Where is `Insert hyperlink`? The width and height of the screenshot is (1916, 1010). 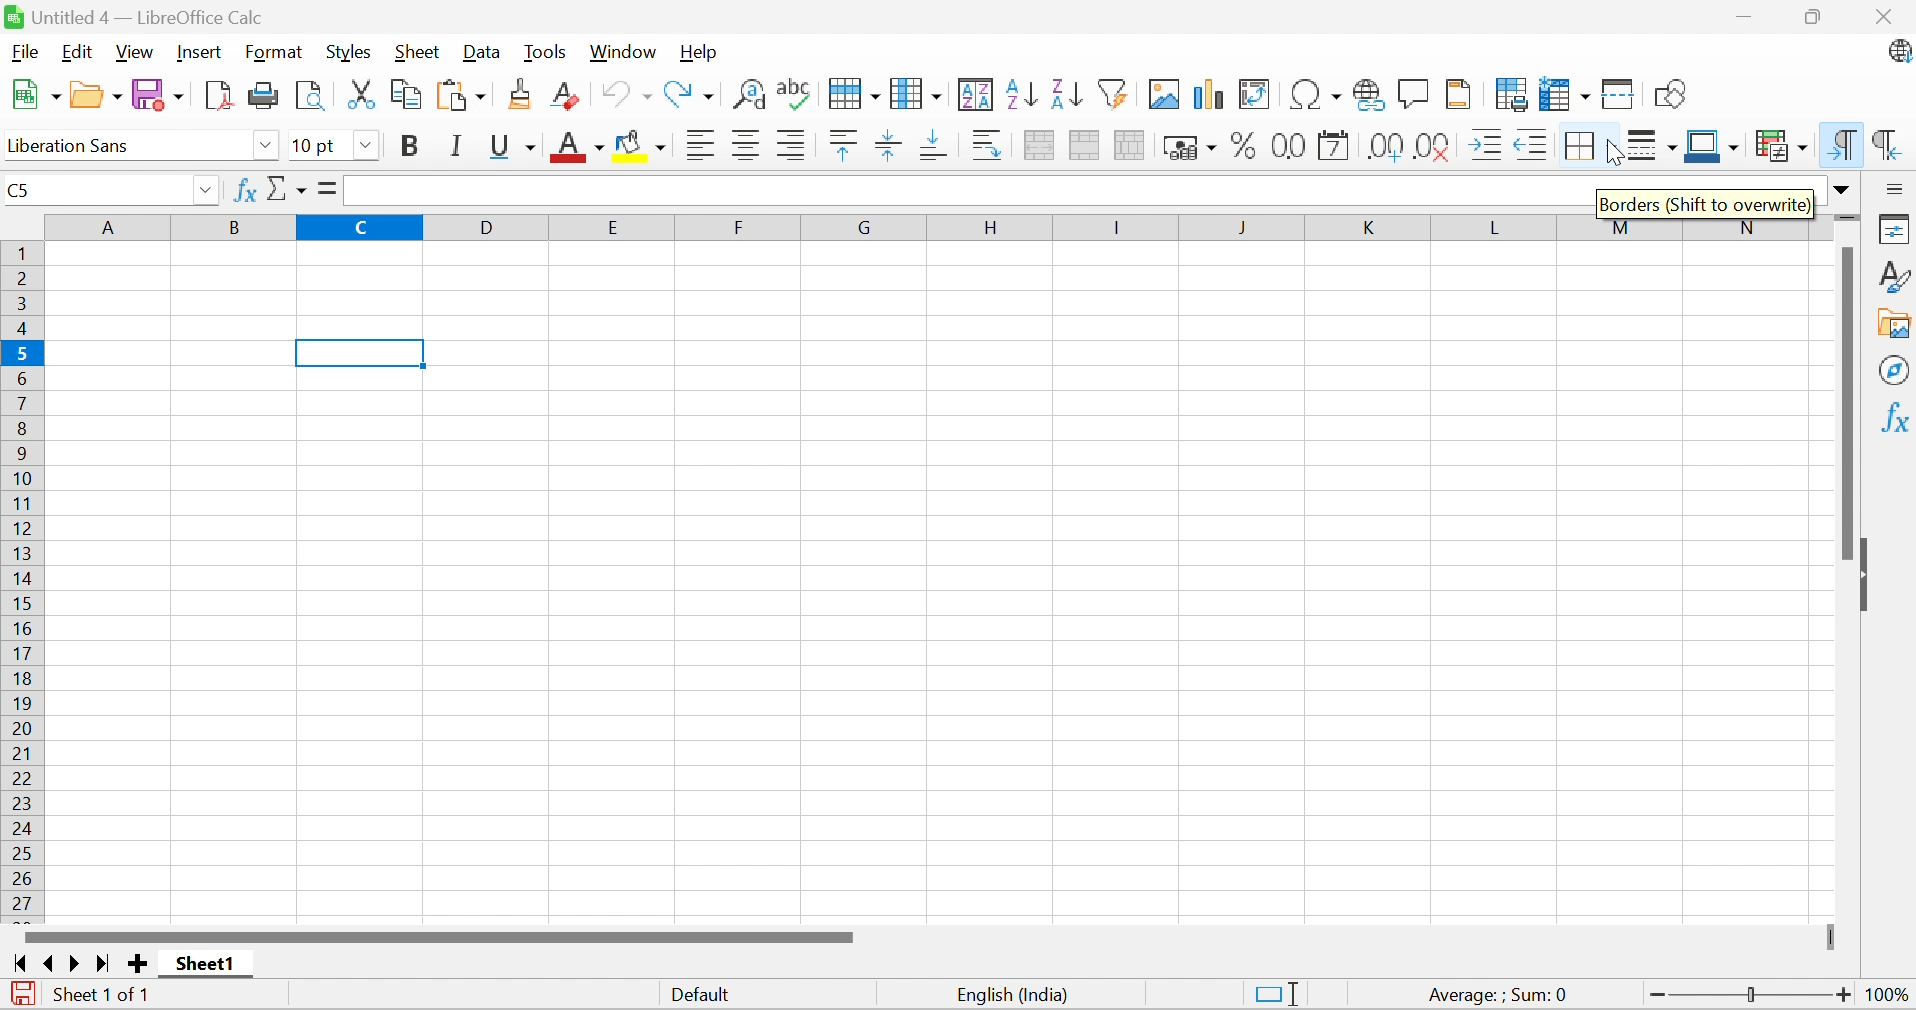 Insert hyperlink is located at coordinates (1365, 95).